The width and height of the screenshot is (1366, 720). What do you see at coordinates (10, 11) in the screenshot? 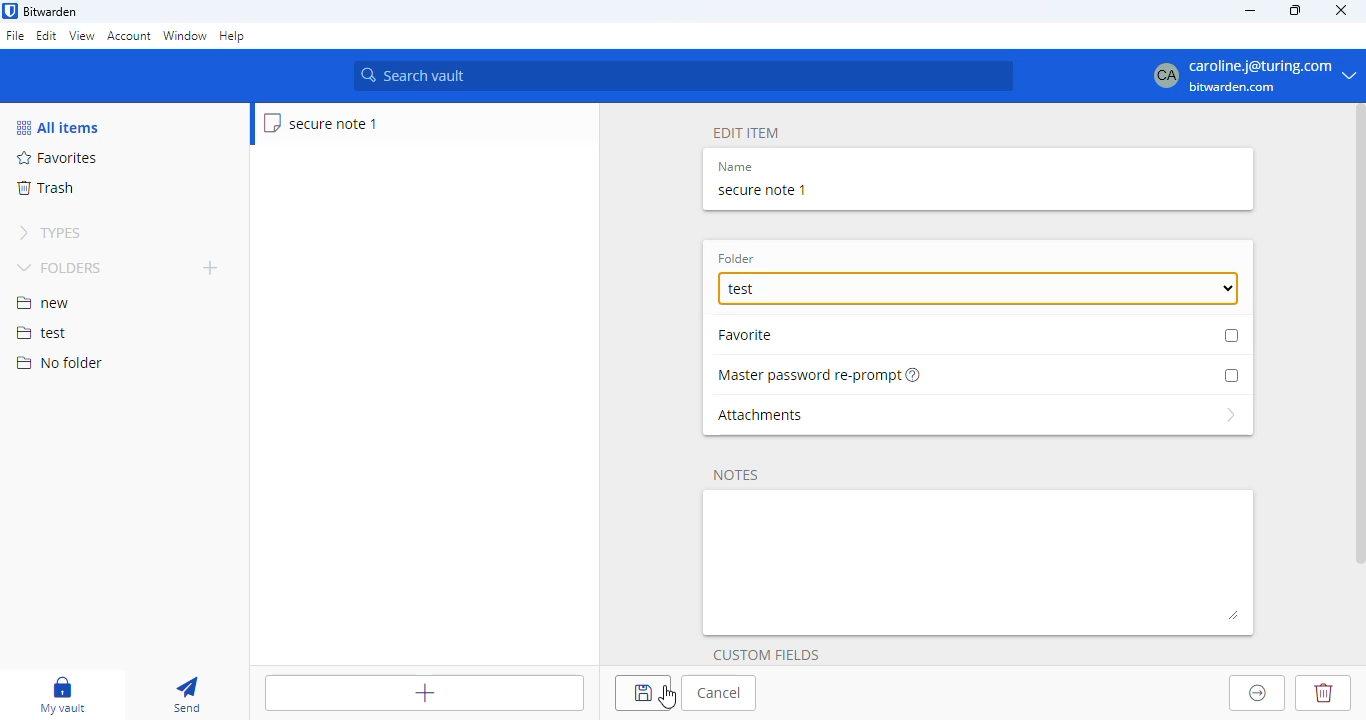
I see `logo` at bounding box center [10, 11].